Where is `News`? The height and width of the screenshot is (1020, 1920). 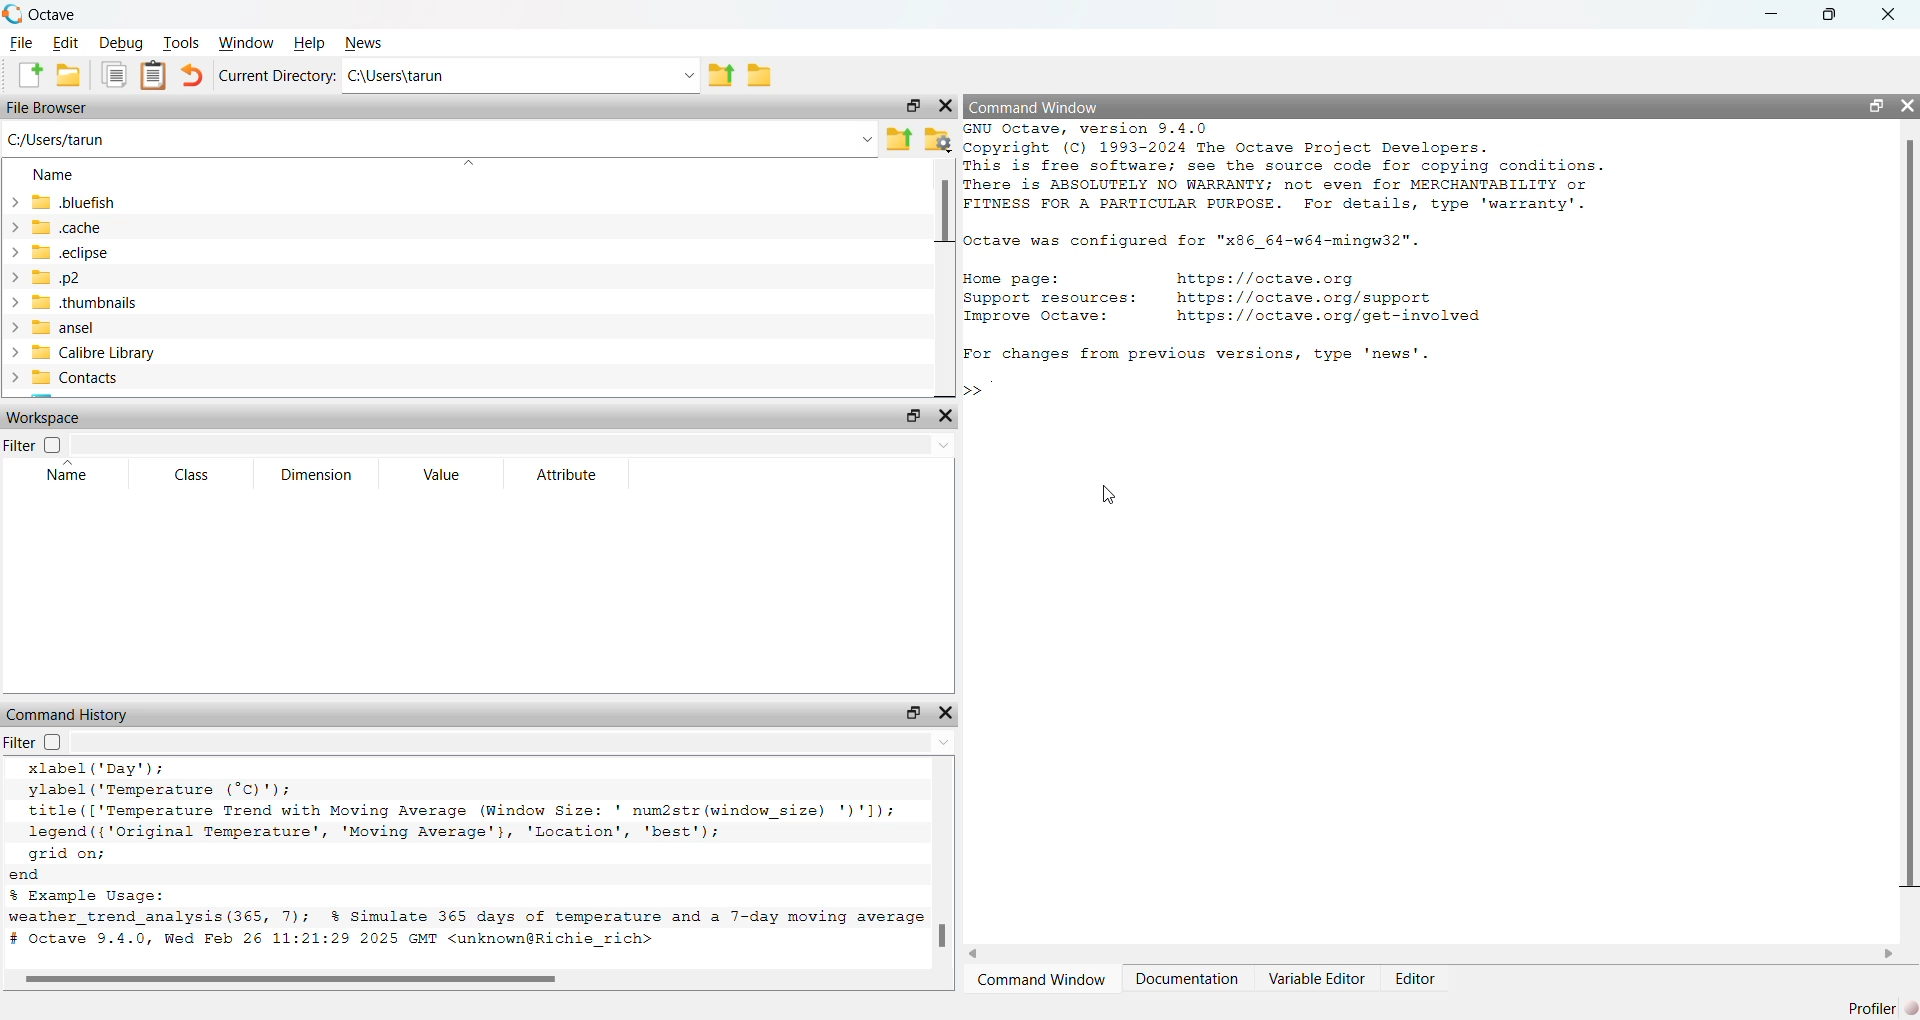
News is located at coordinates (370, 43).